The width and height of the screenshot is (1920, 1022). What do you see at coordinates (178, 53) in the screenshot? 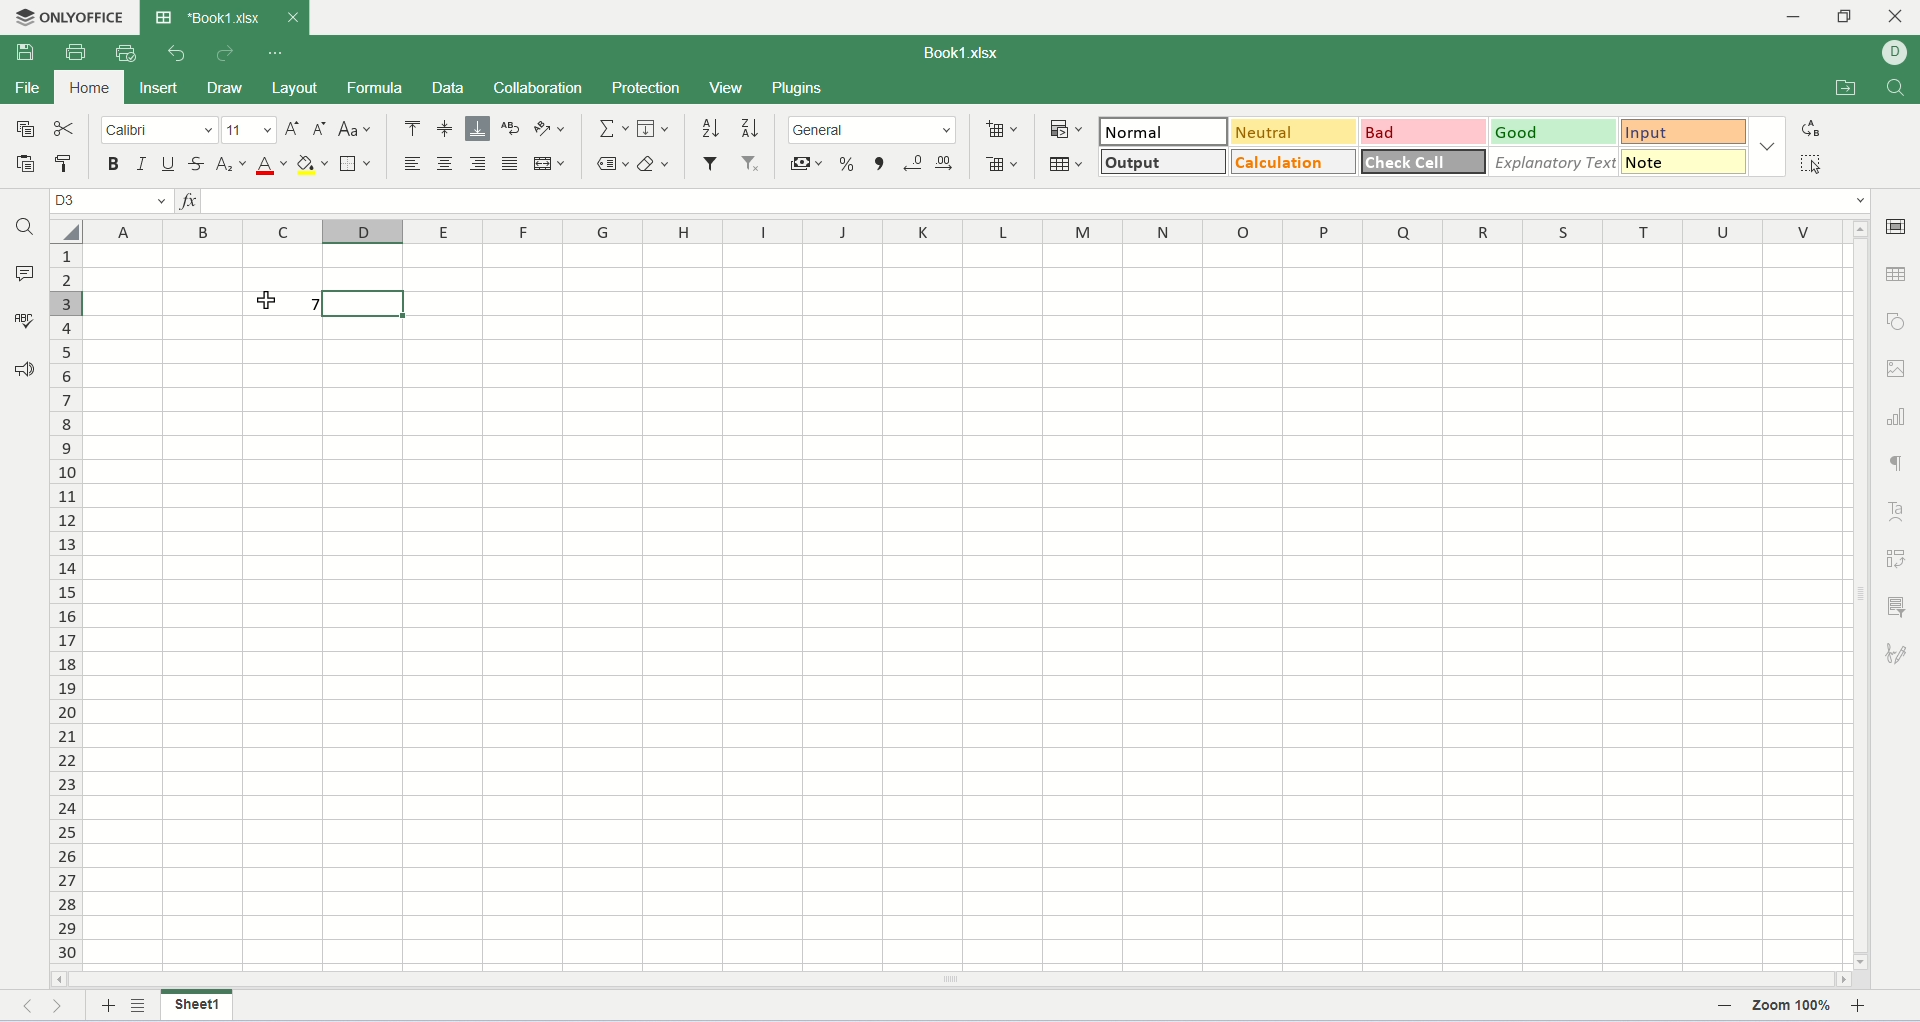
I see `undo` at bounding box center [178, 53].